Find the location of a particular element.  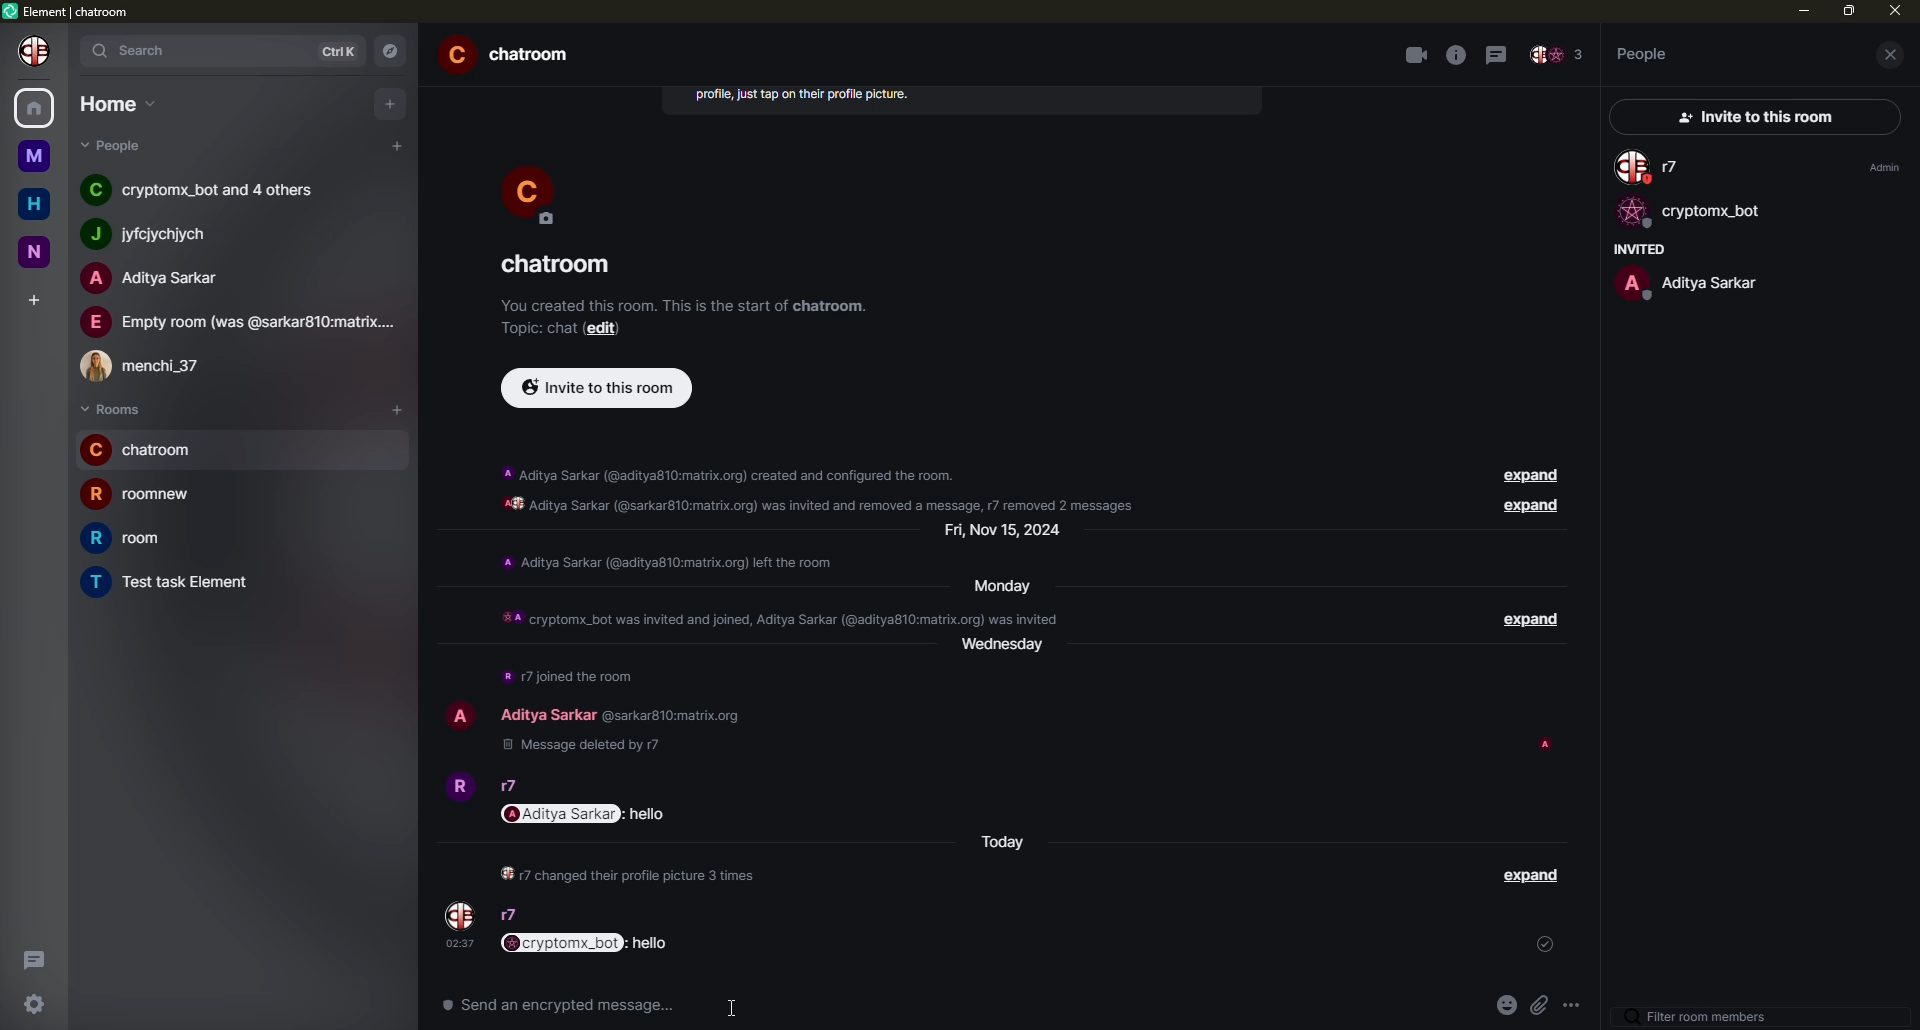

people is located at coordinates (508, 785).